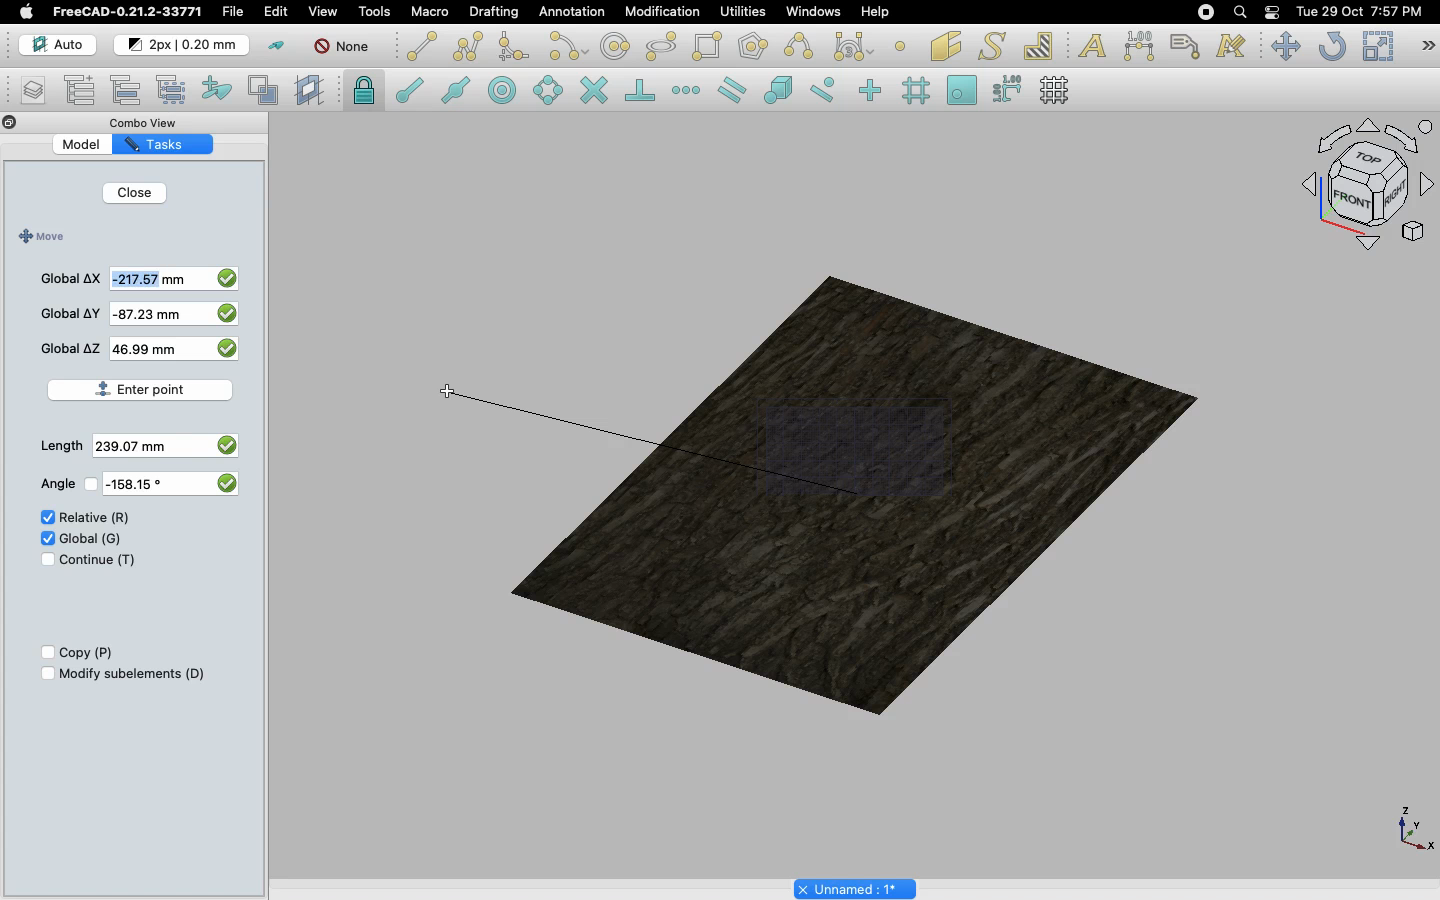 The width and height of the screenshot is (1440, 900). What do you see at coordinates (732, 90) in the screenshot?
I see `Snap parallel` at bounding box center [732, 90].